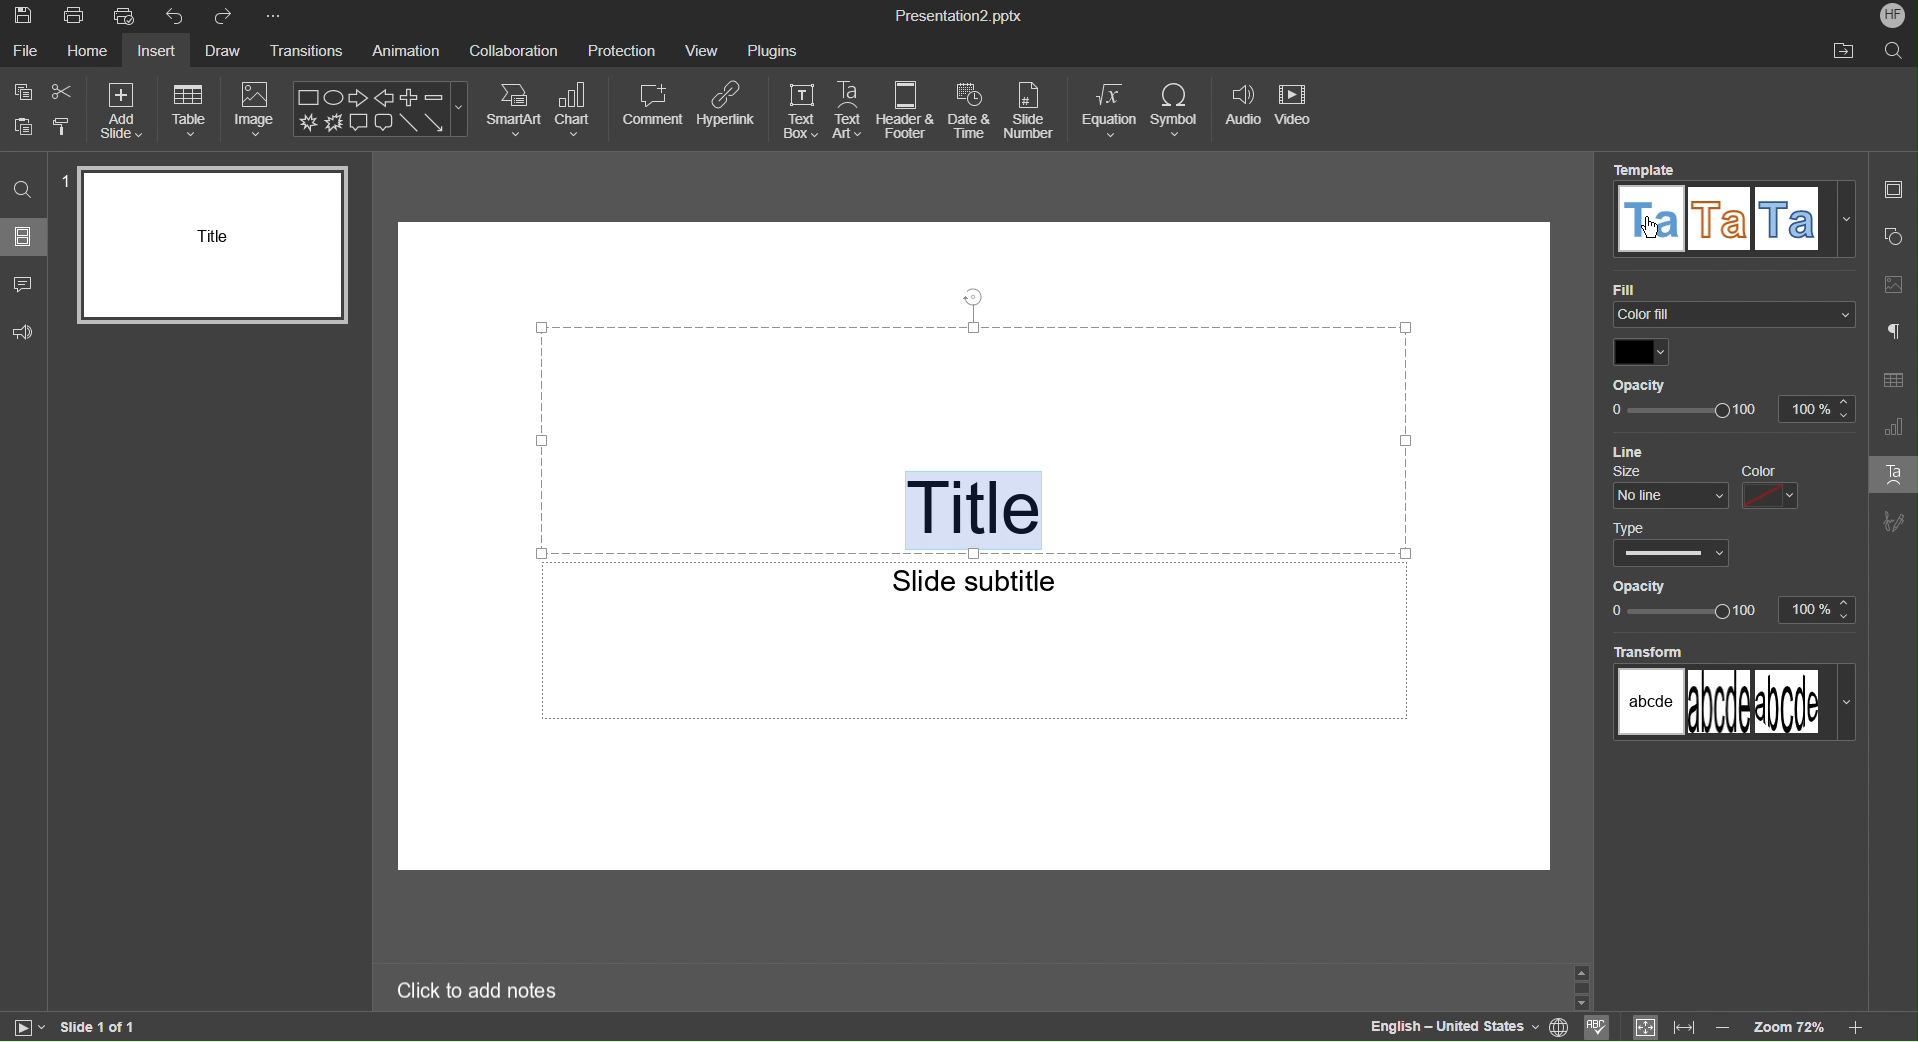 Image resolution: width=1918 pixels, height=1042 pixels. What do you see at coordinates (730, 110) in the screenshot?
I see `Hyperlink` at bounding box center [730, 110].